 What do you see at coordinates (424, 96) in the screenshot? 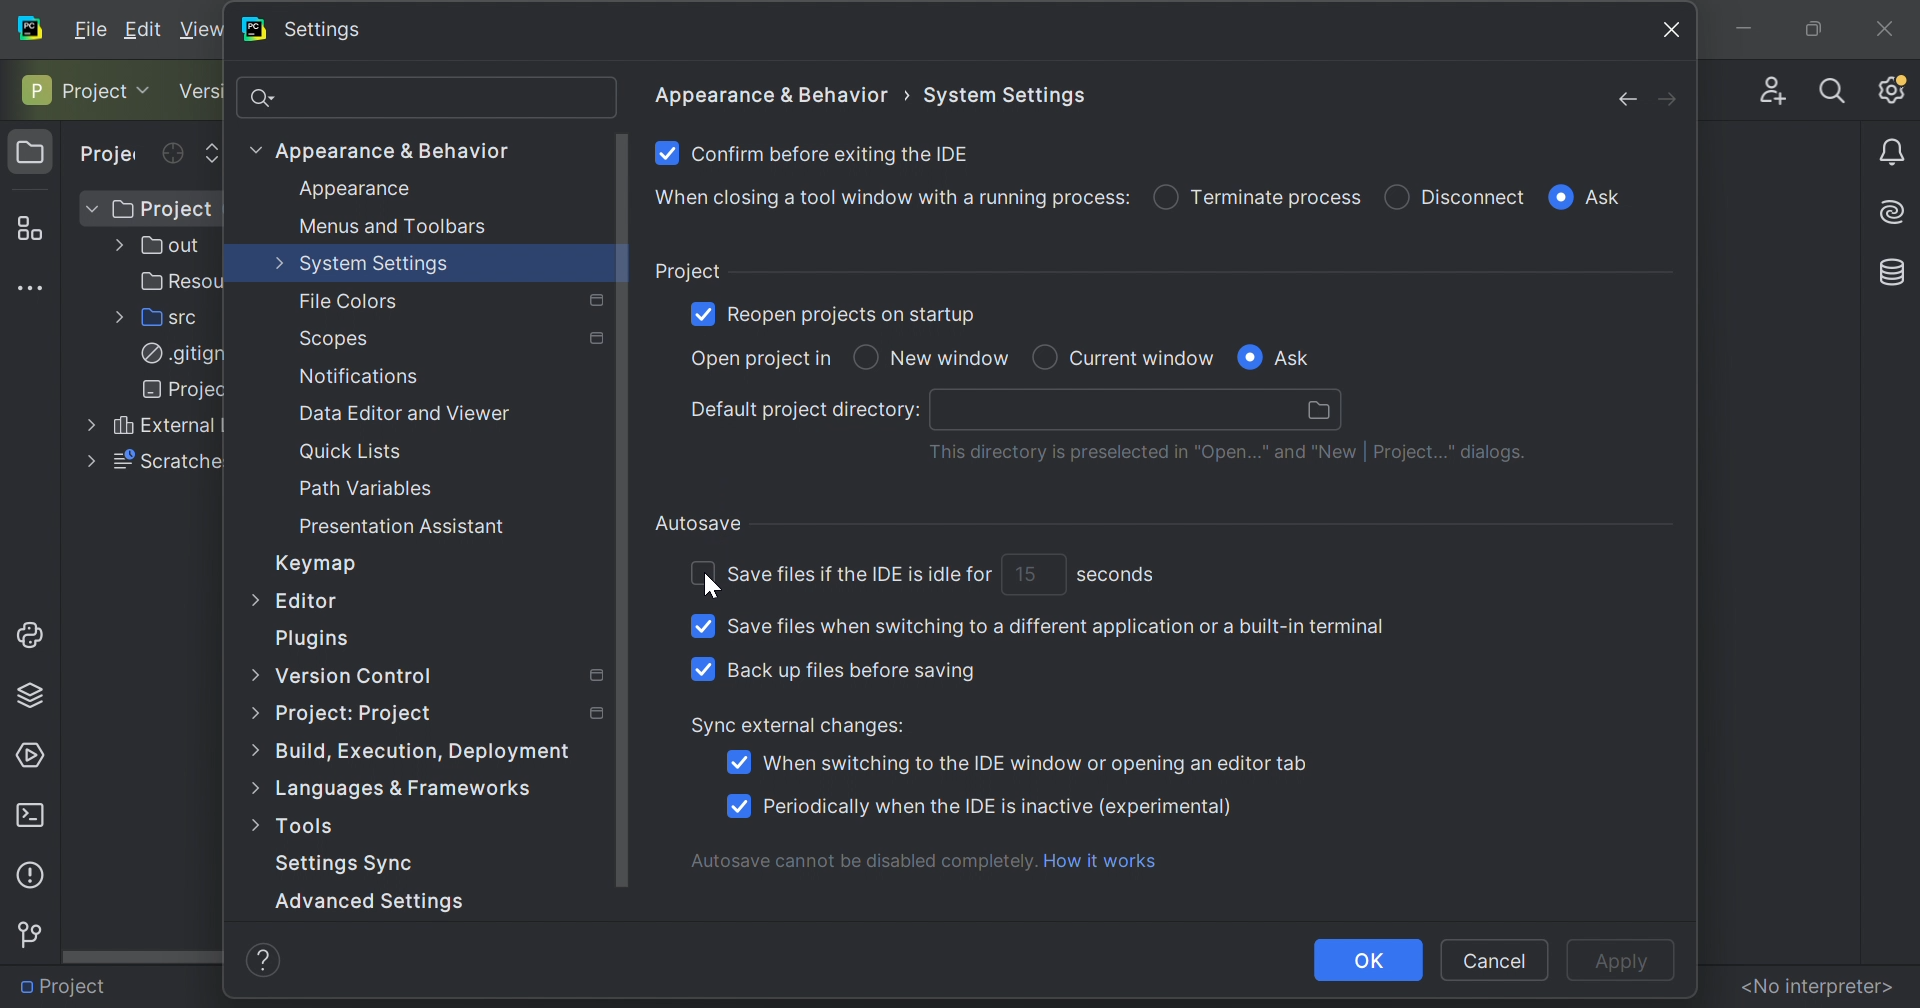
I see `Search` at bounding box center [424, 96].